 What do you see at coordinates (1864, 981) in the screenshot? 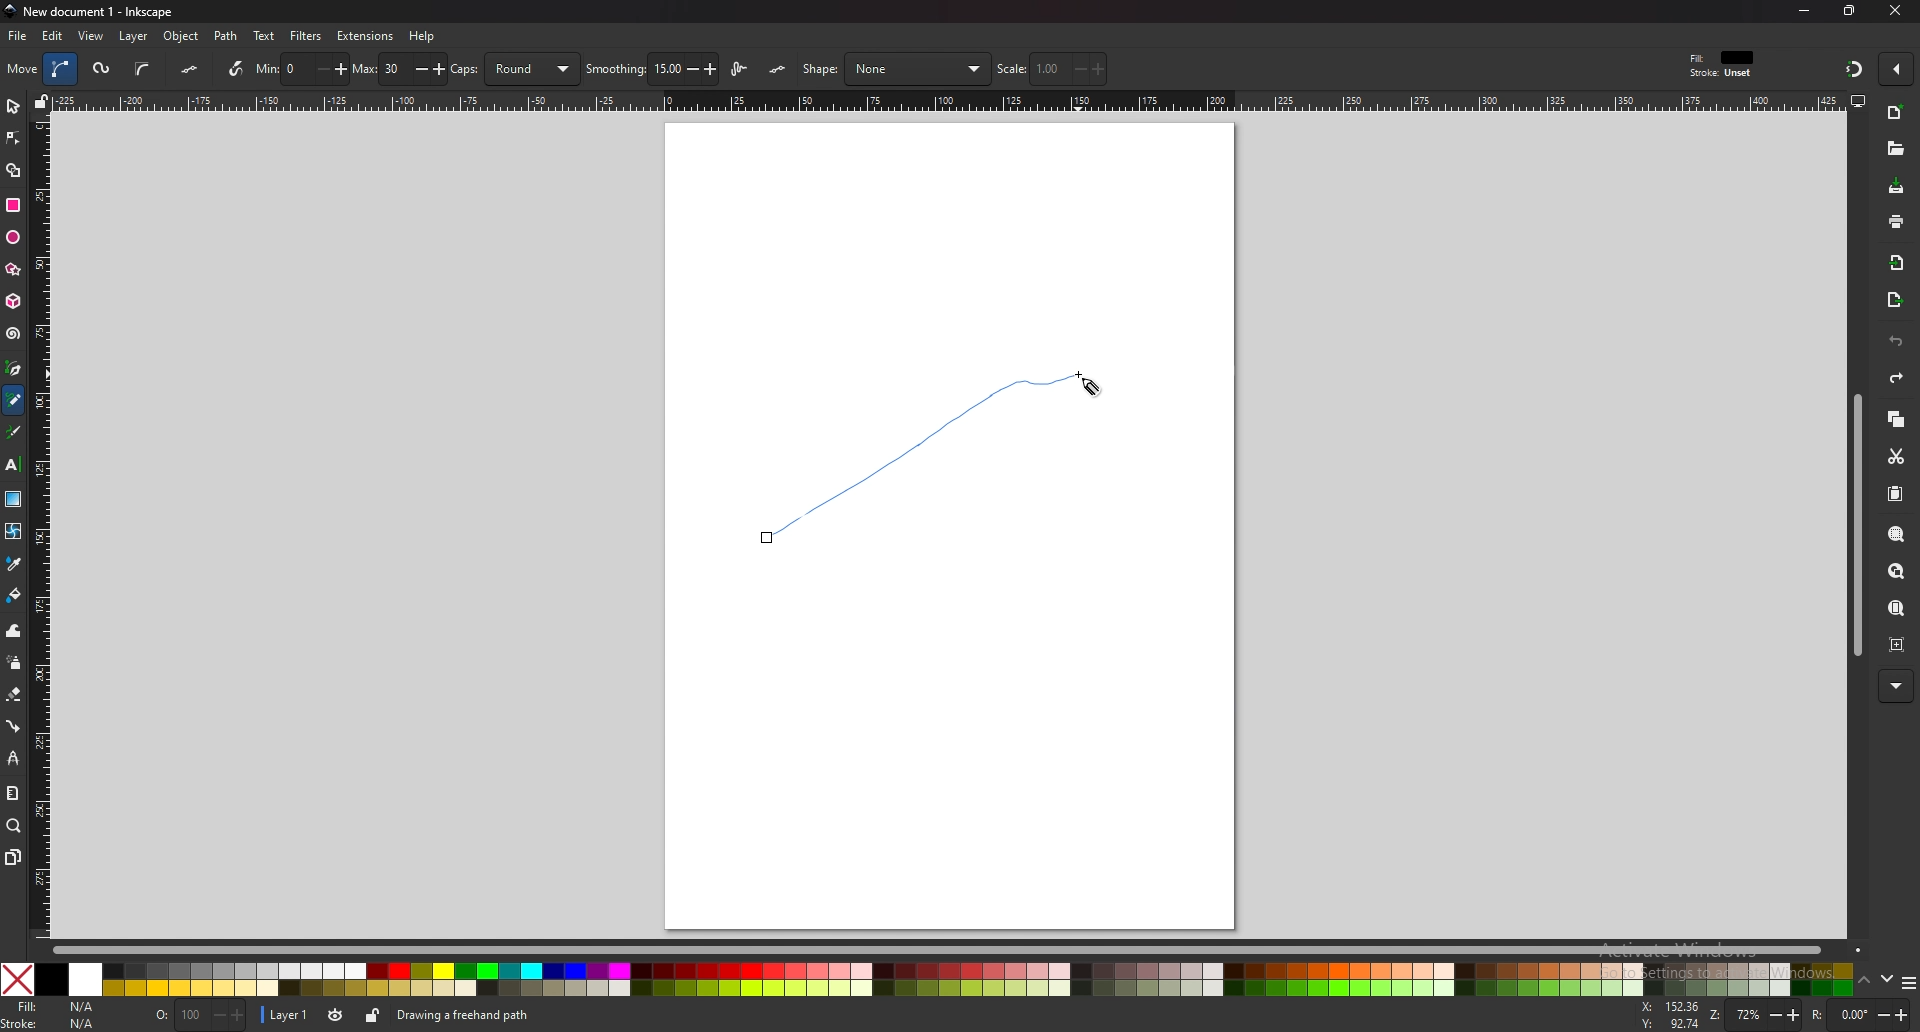
I see `up` at bounding box center [1864, 981].